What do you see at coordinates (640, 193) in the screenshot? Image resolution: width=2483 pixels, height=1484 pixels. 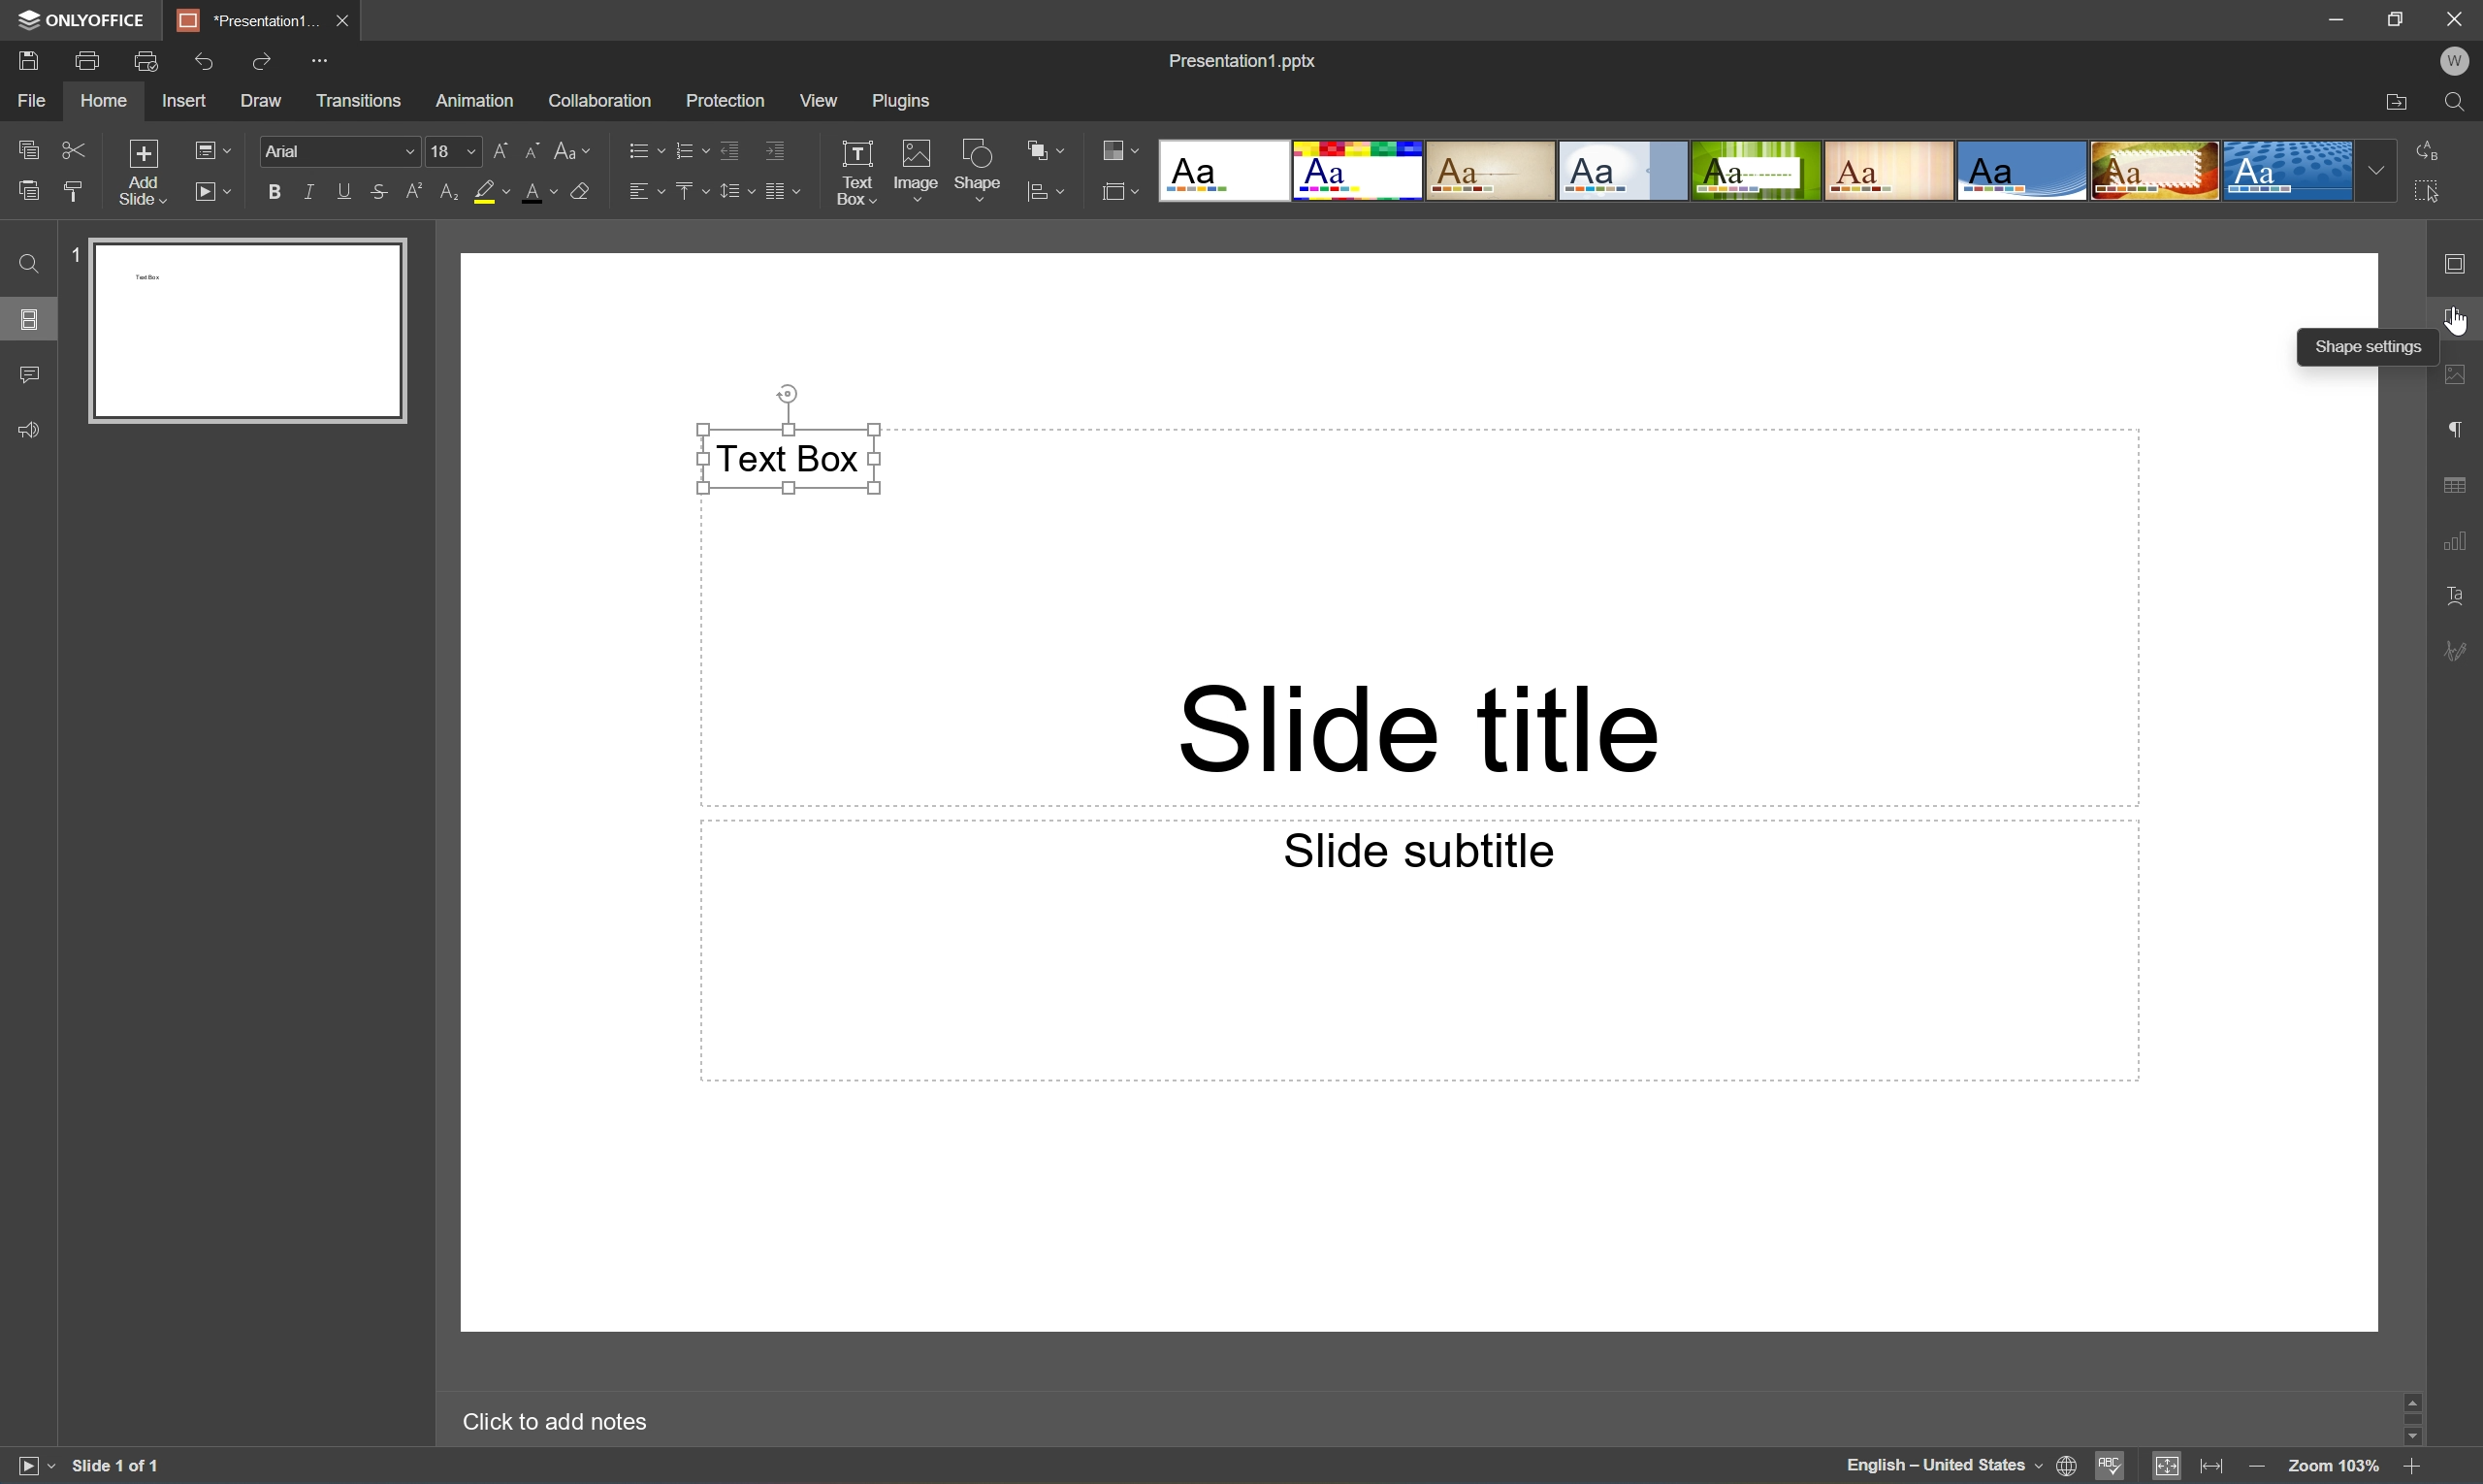 I see `Horizontally align` at bounding box center [640, 193].